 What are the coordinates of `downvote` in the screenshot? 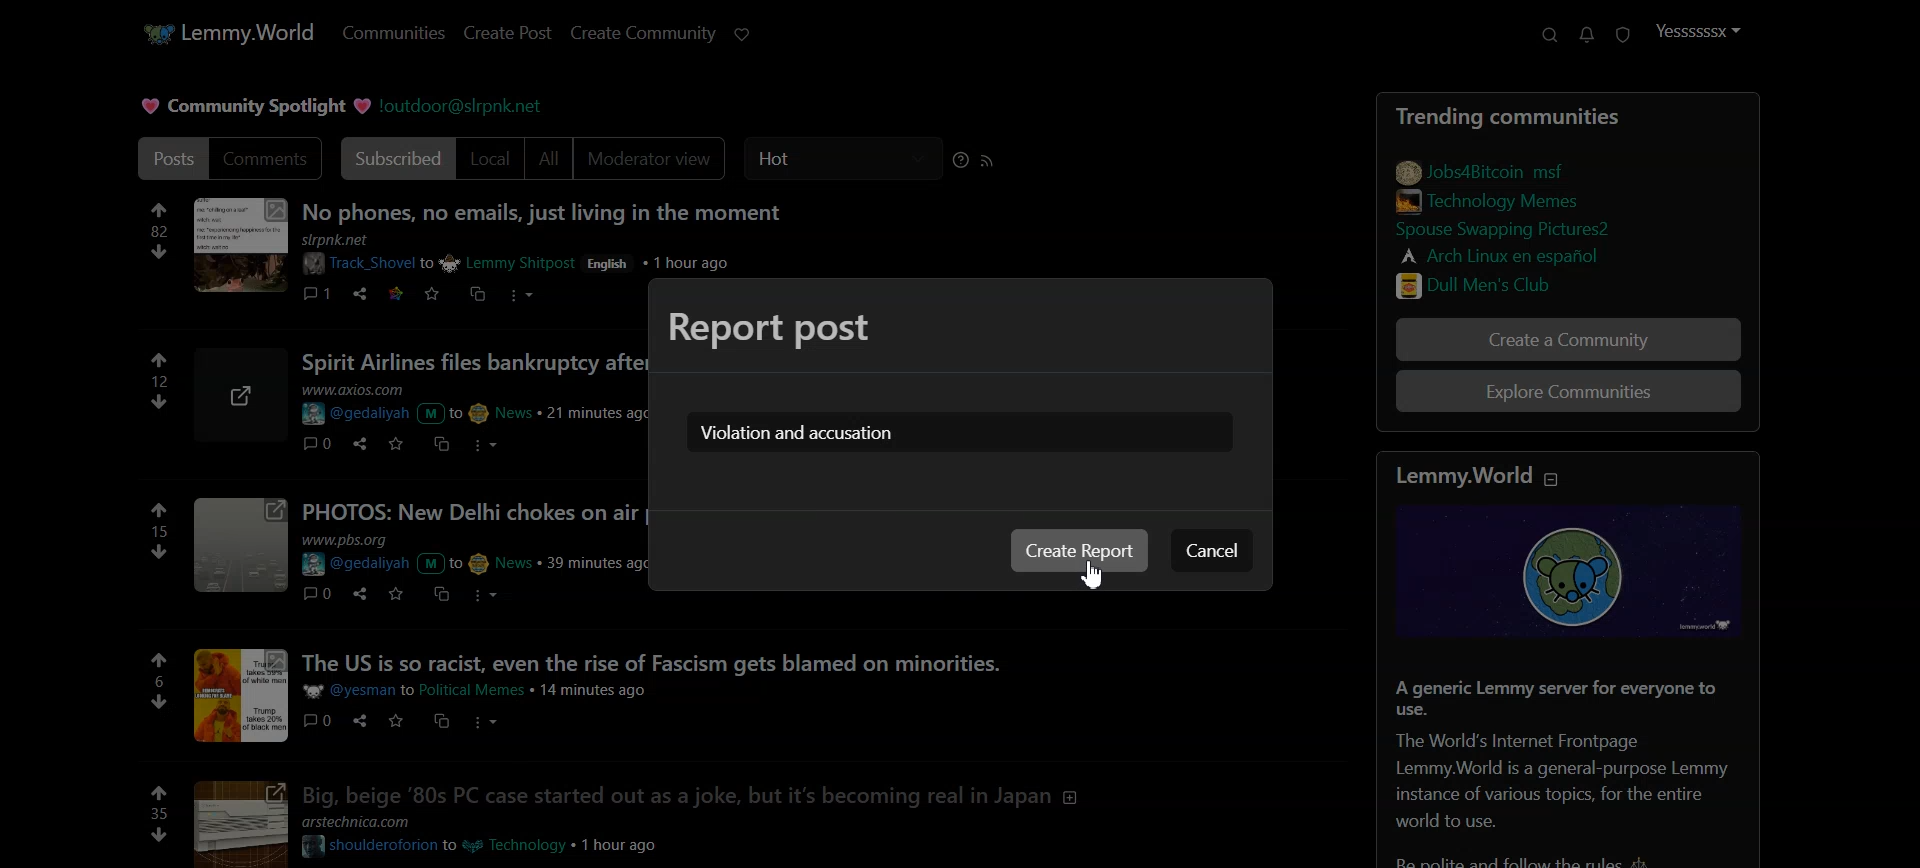 It's located at (159, 835).